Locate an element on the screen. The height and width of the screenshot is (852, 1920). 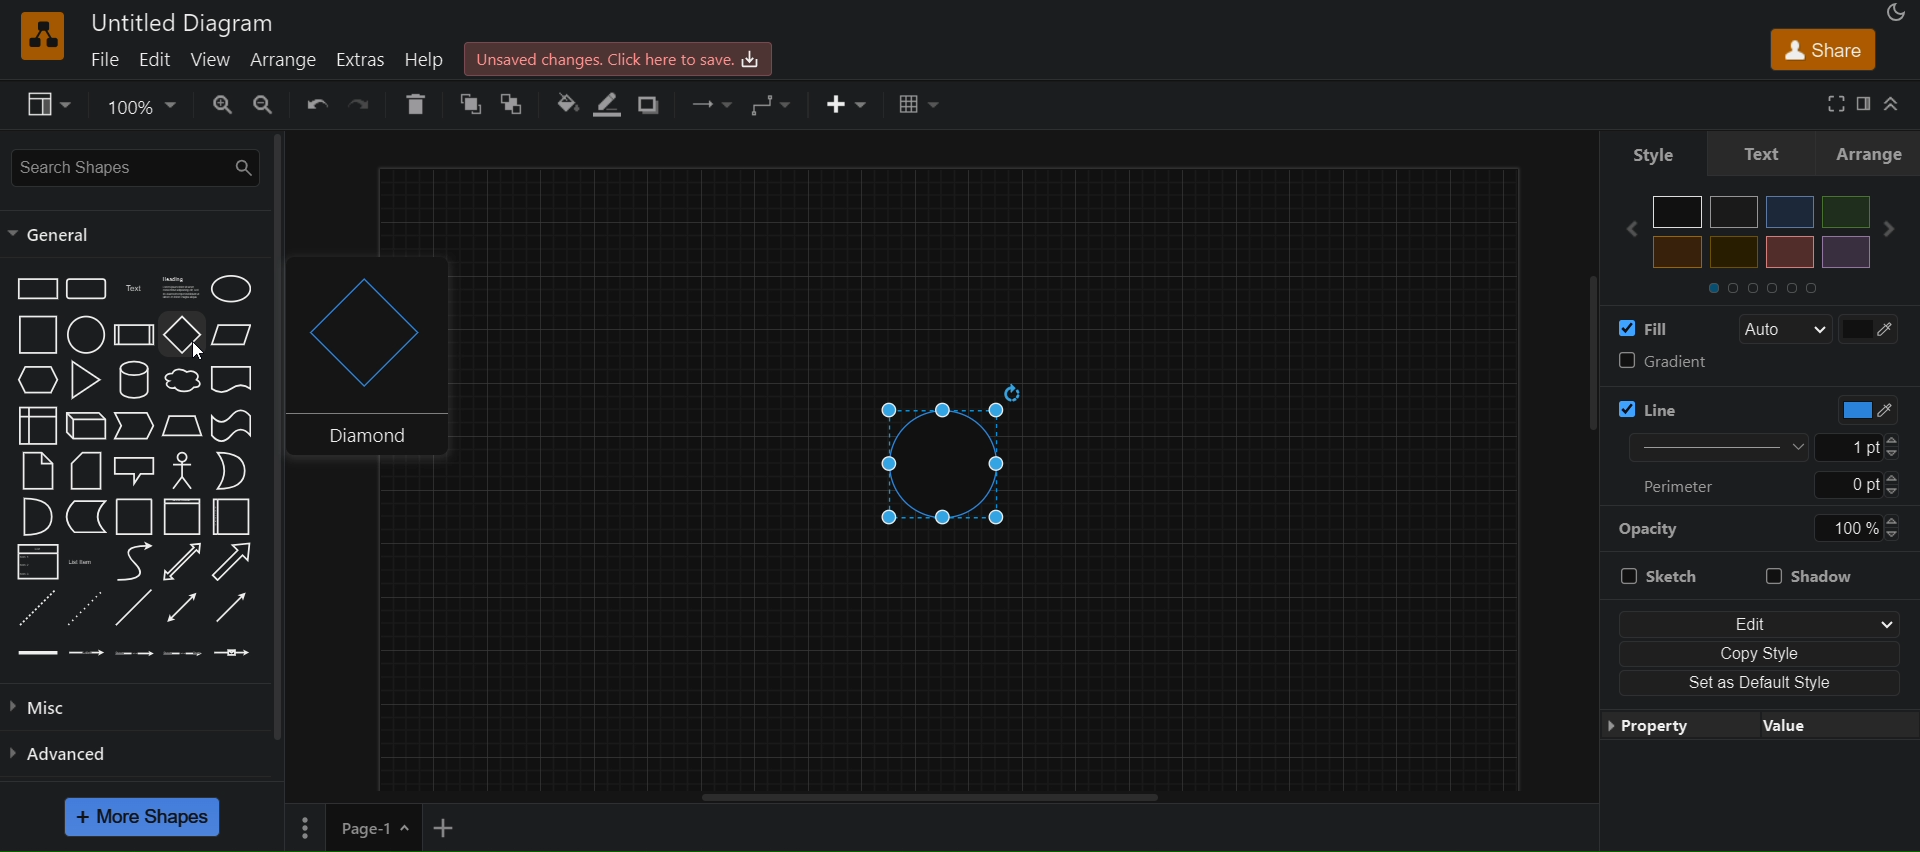
extras is located at coordinates (363, 59).